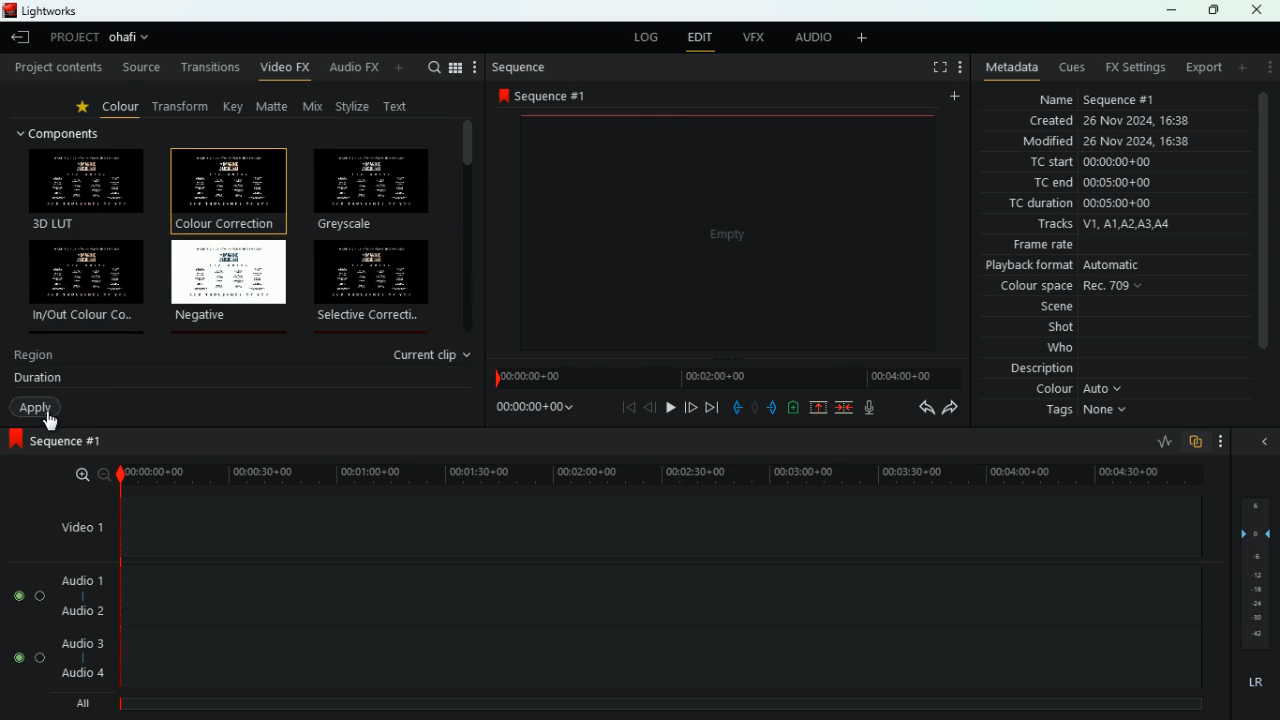 The width and height of the screenshot is (1280, 720). Describe the element at coordinates (18, 39) in the screenshot. I see `leave` at that location.